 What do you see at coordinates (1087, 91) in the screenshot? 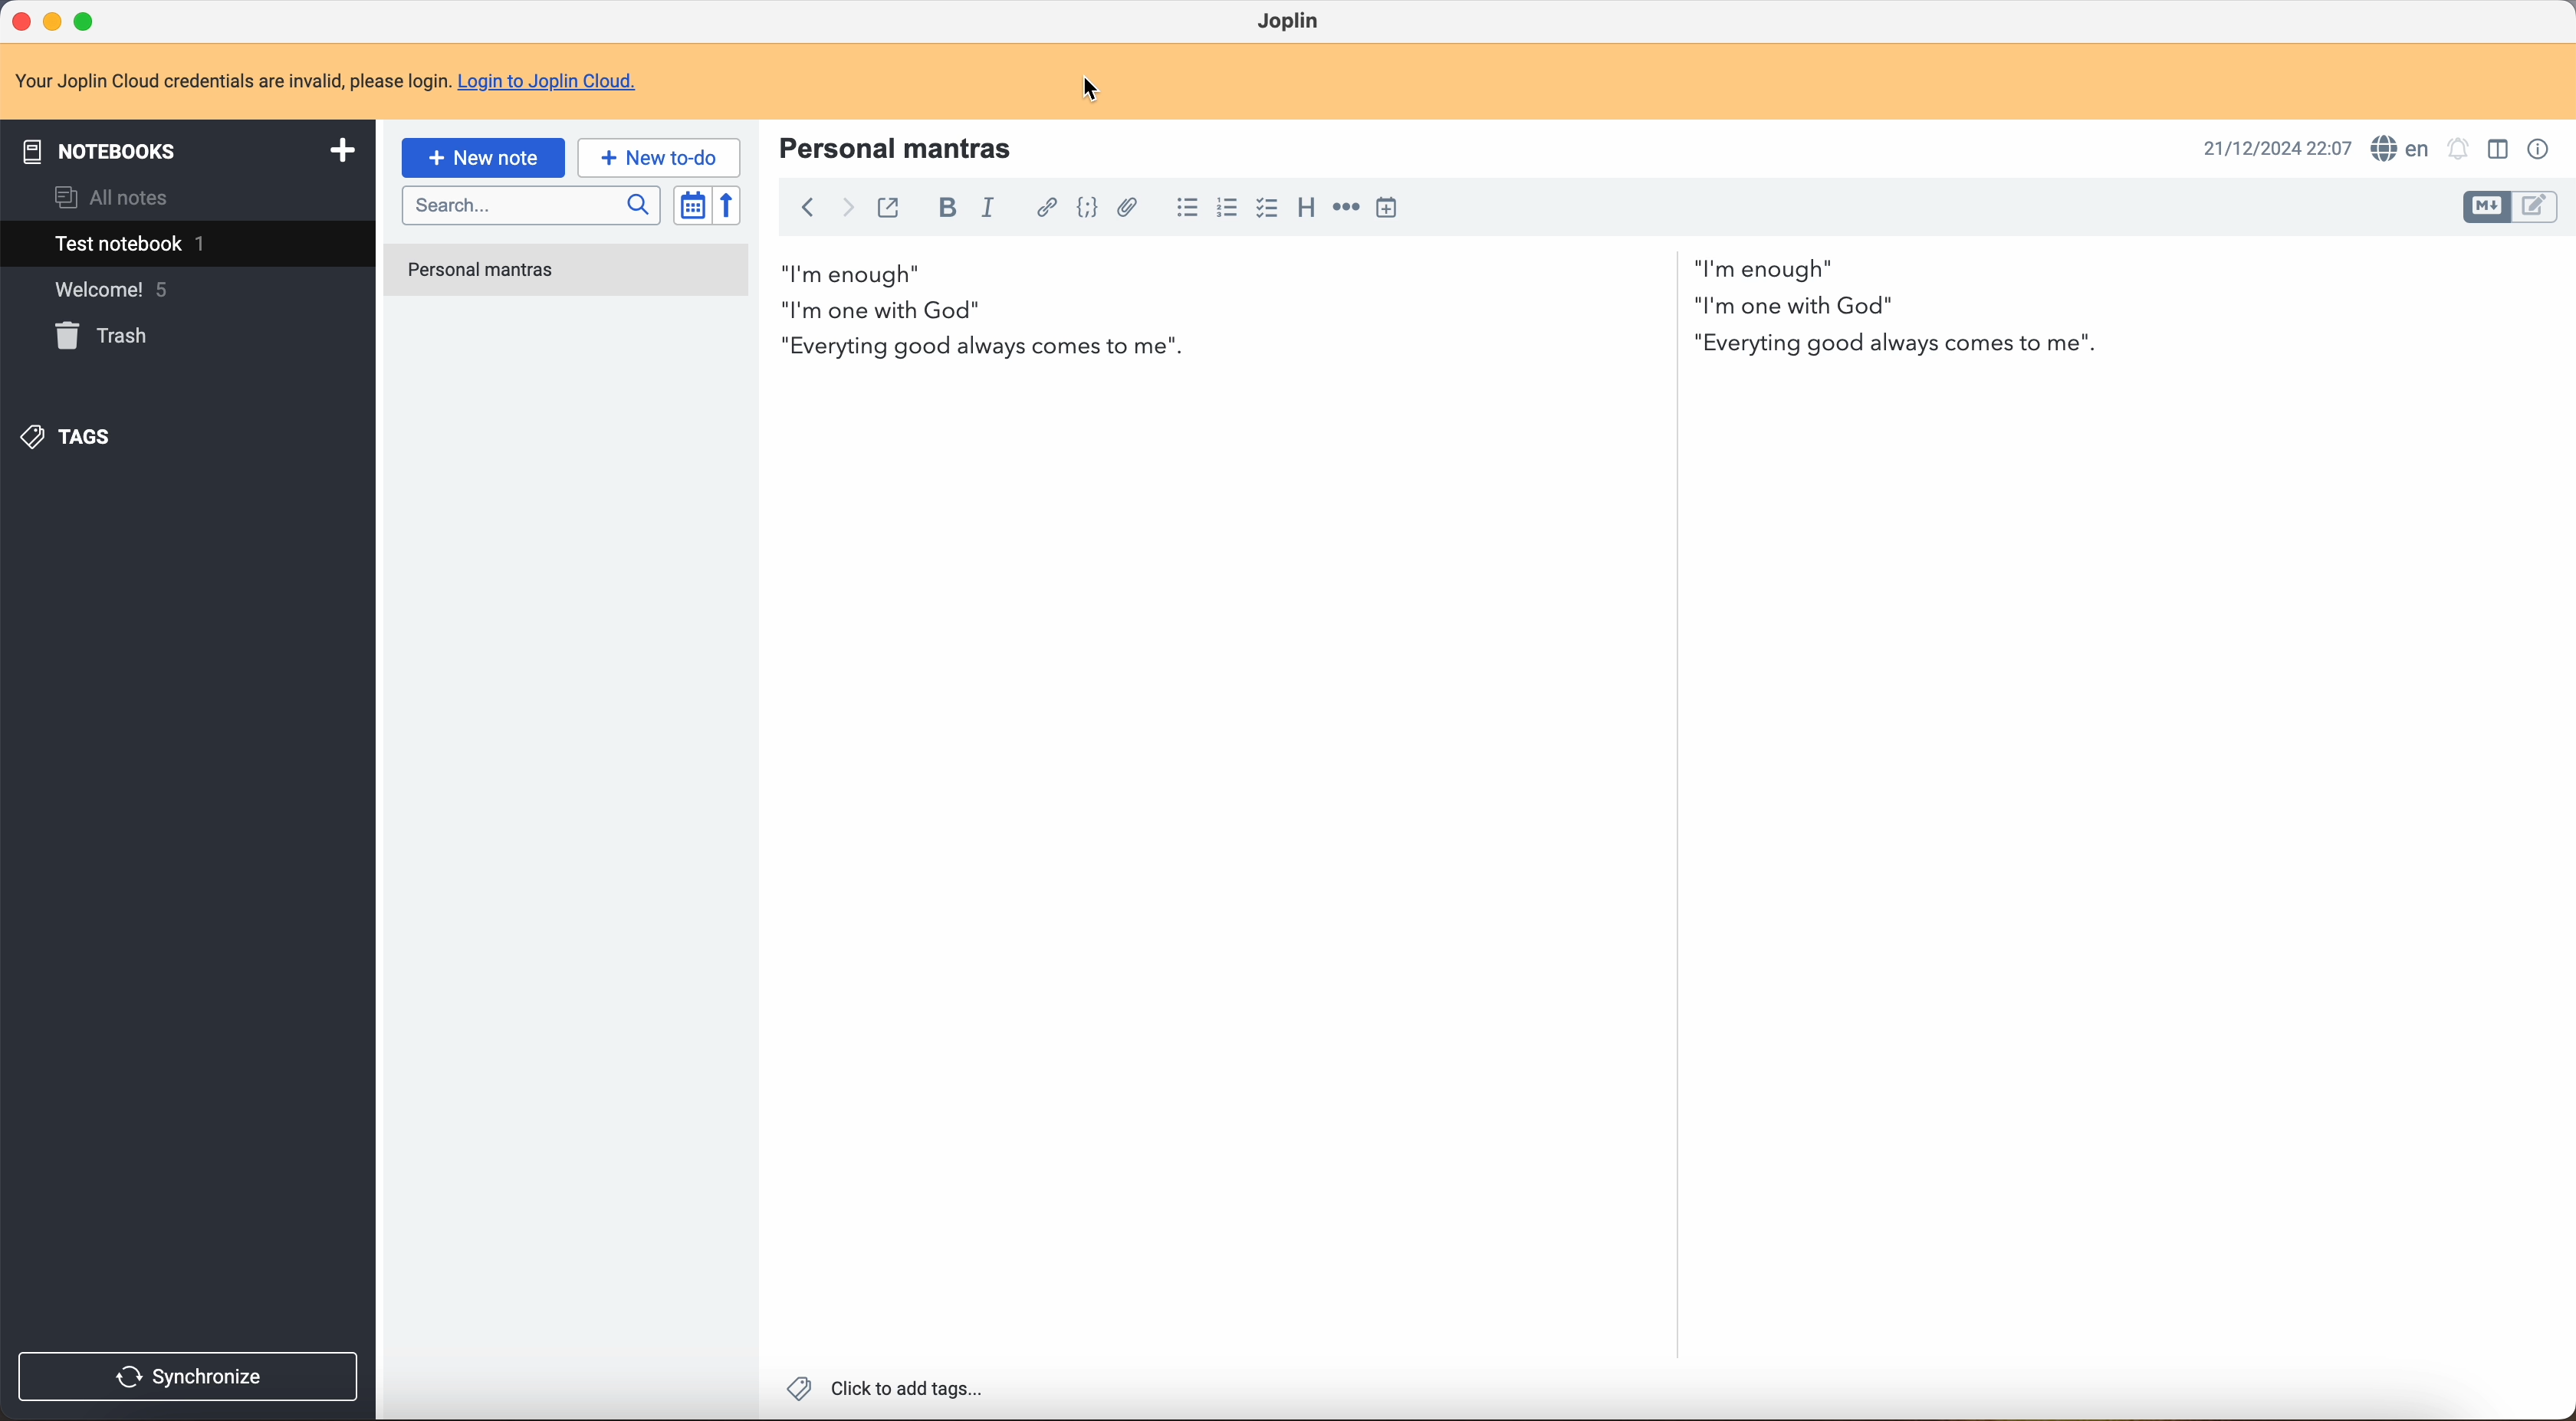
I see `cursor` at bounding box center [1087, 91].